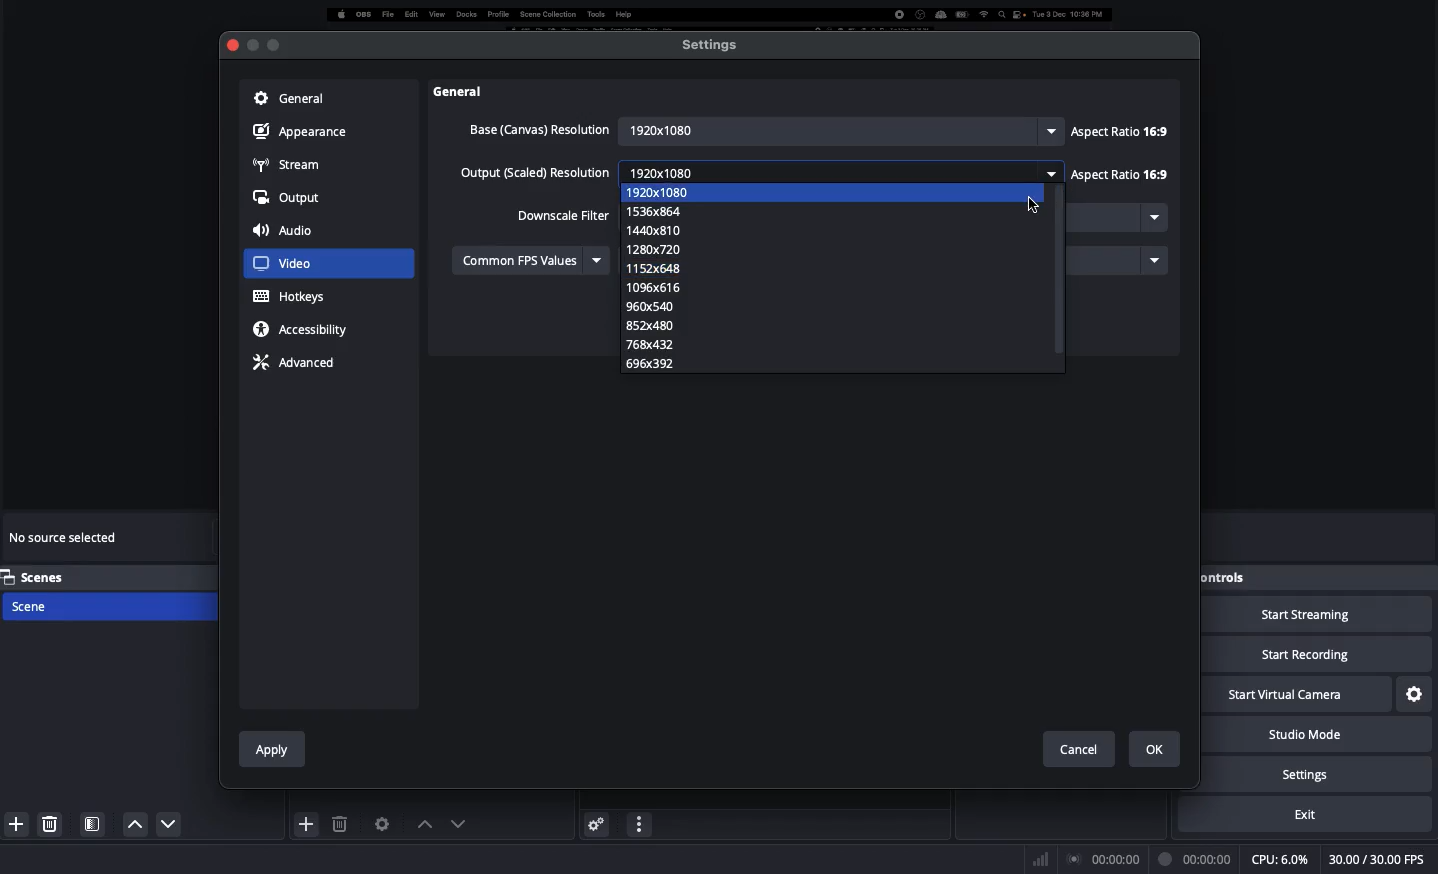 The image size is (1438, 874). I want to click on Common FPS values, so click(533, 259).